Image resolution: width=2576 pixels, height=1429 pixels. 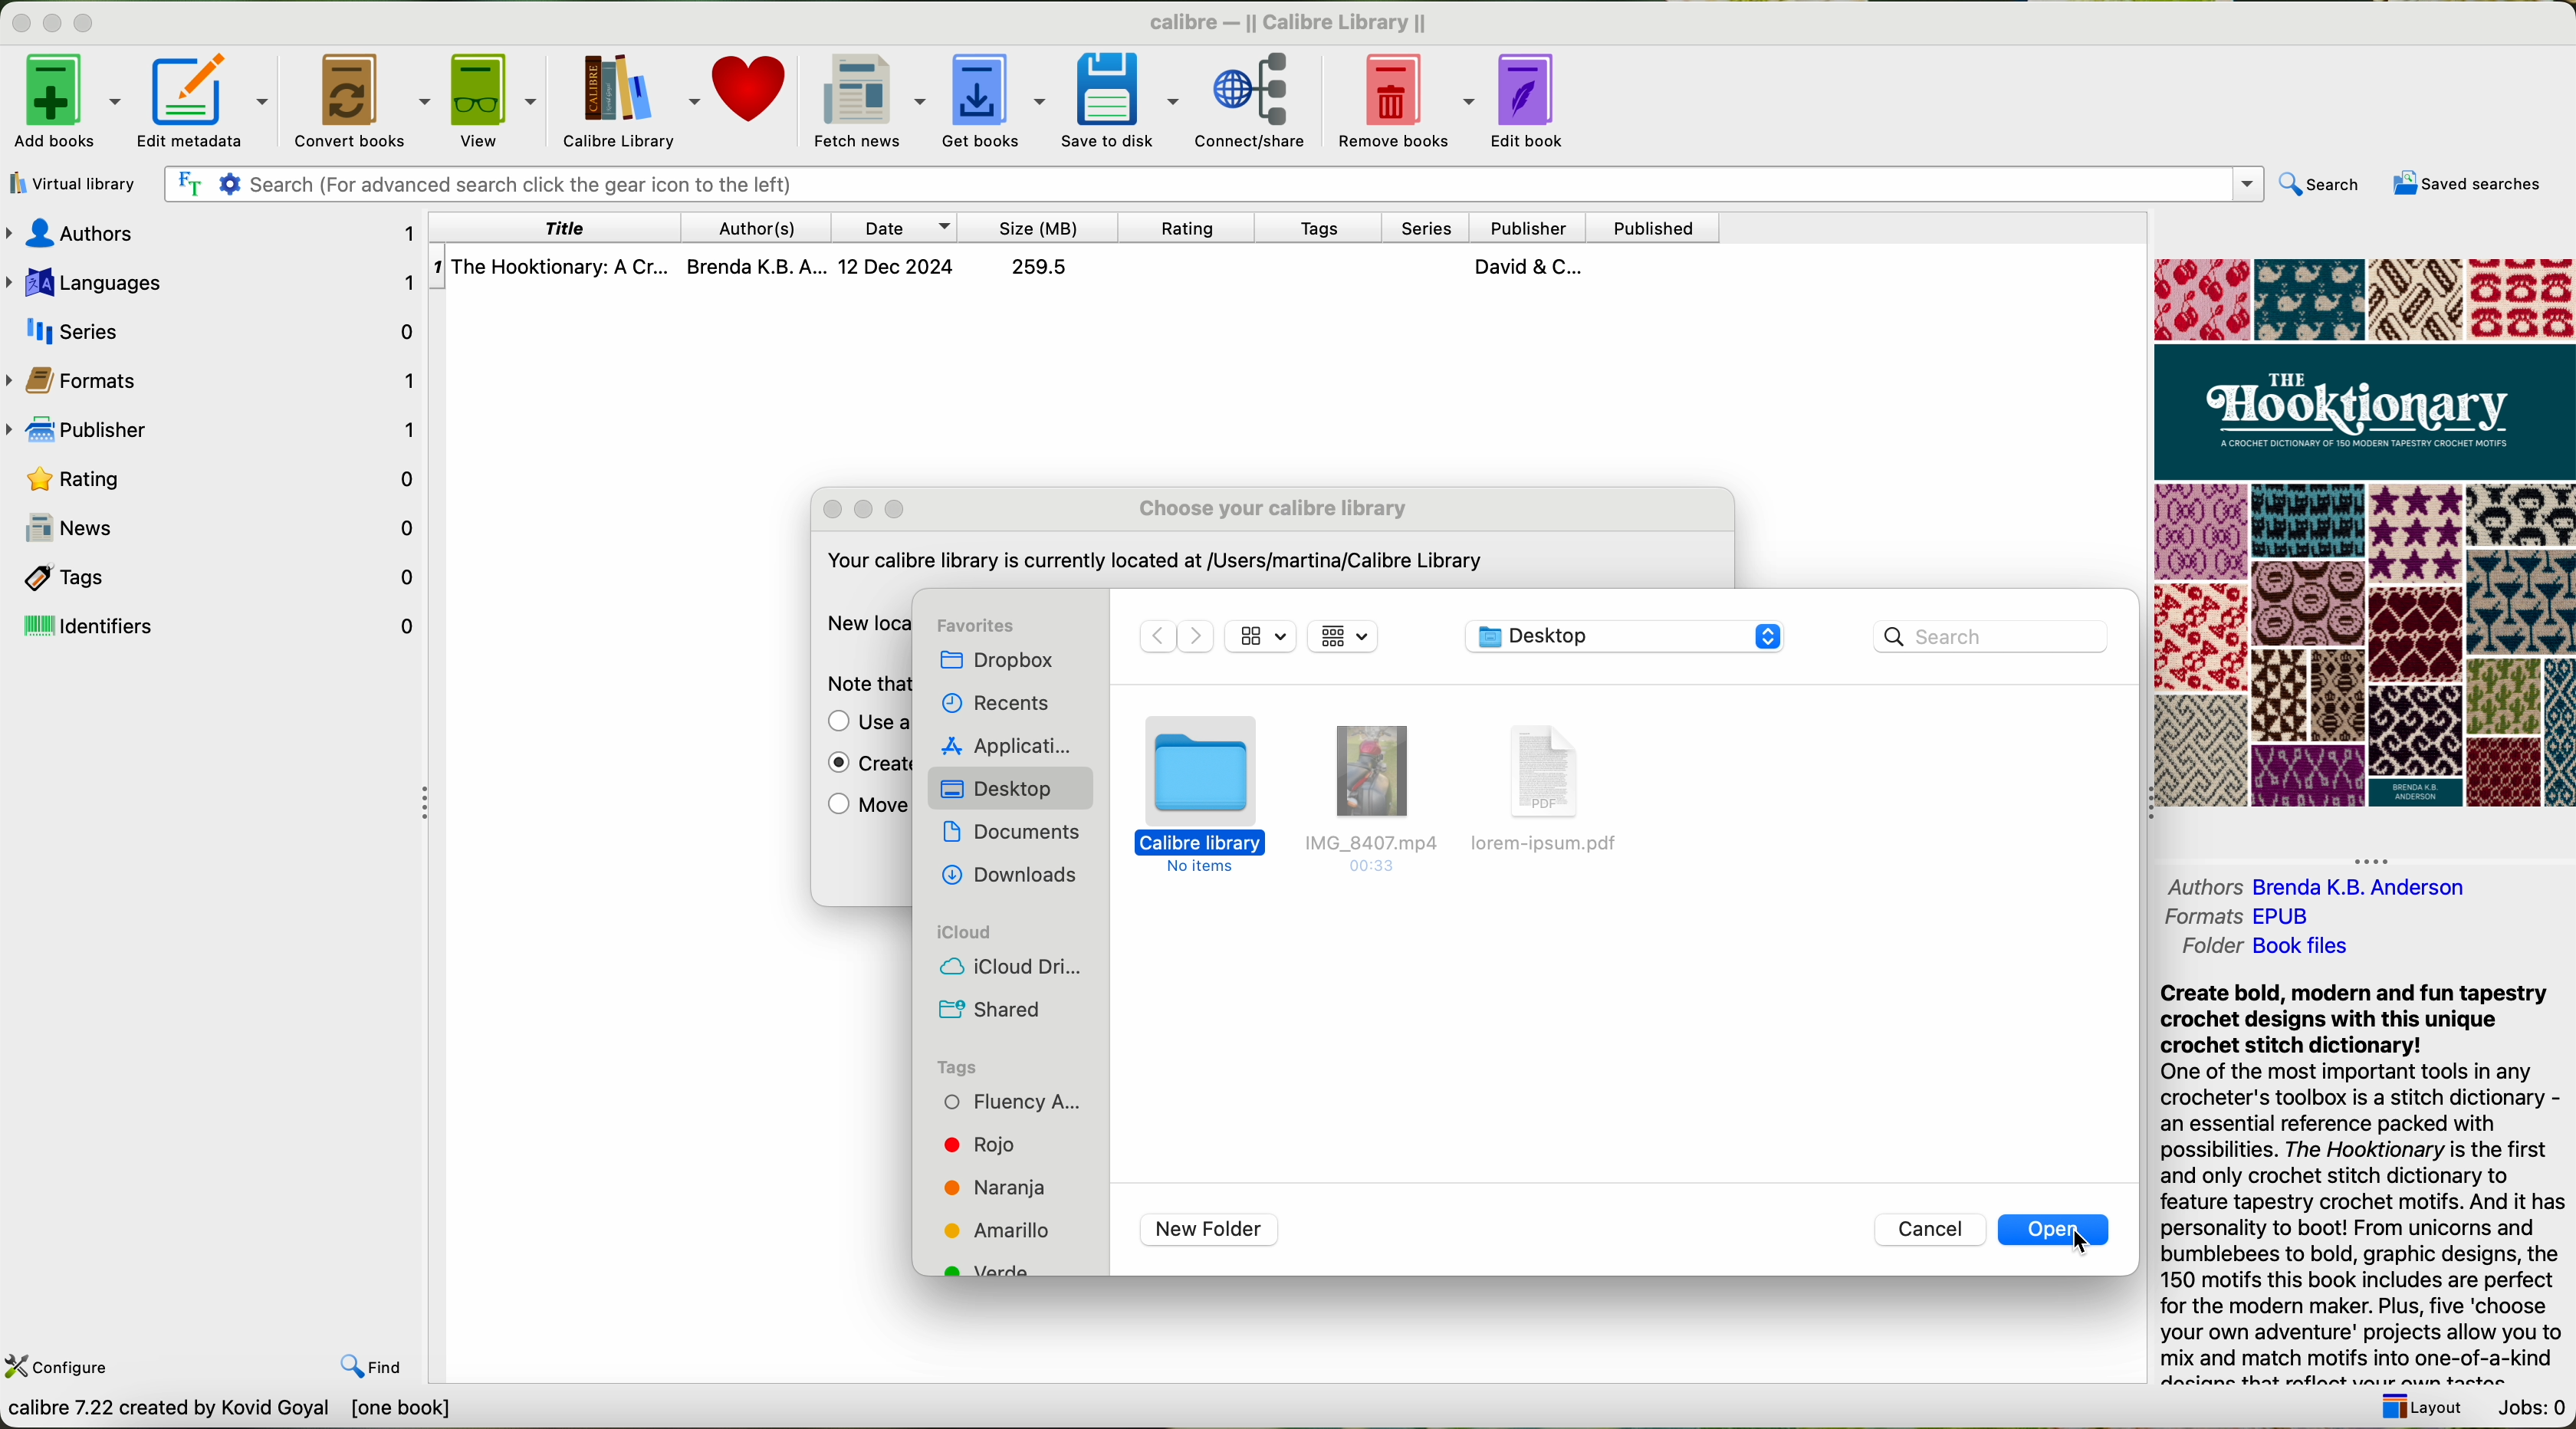 What do you see at coordinates (1430, 226) in the screenshot?
I see `series` at bounding box center [1430, 226].